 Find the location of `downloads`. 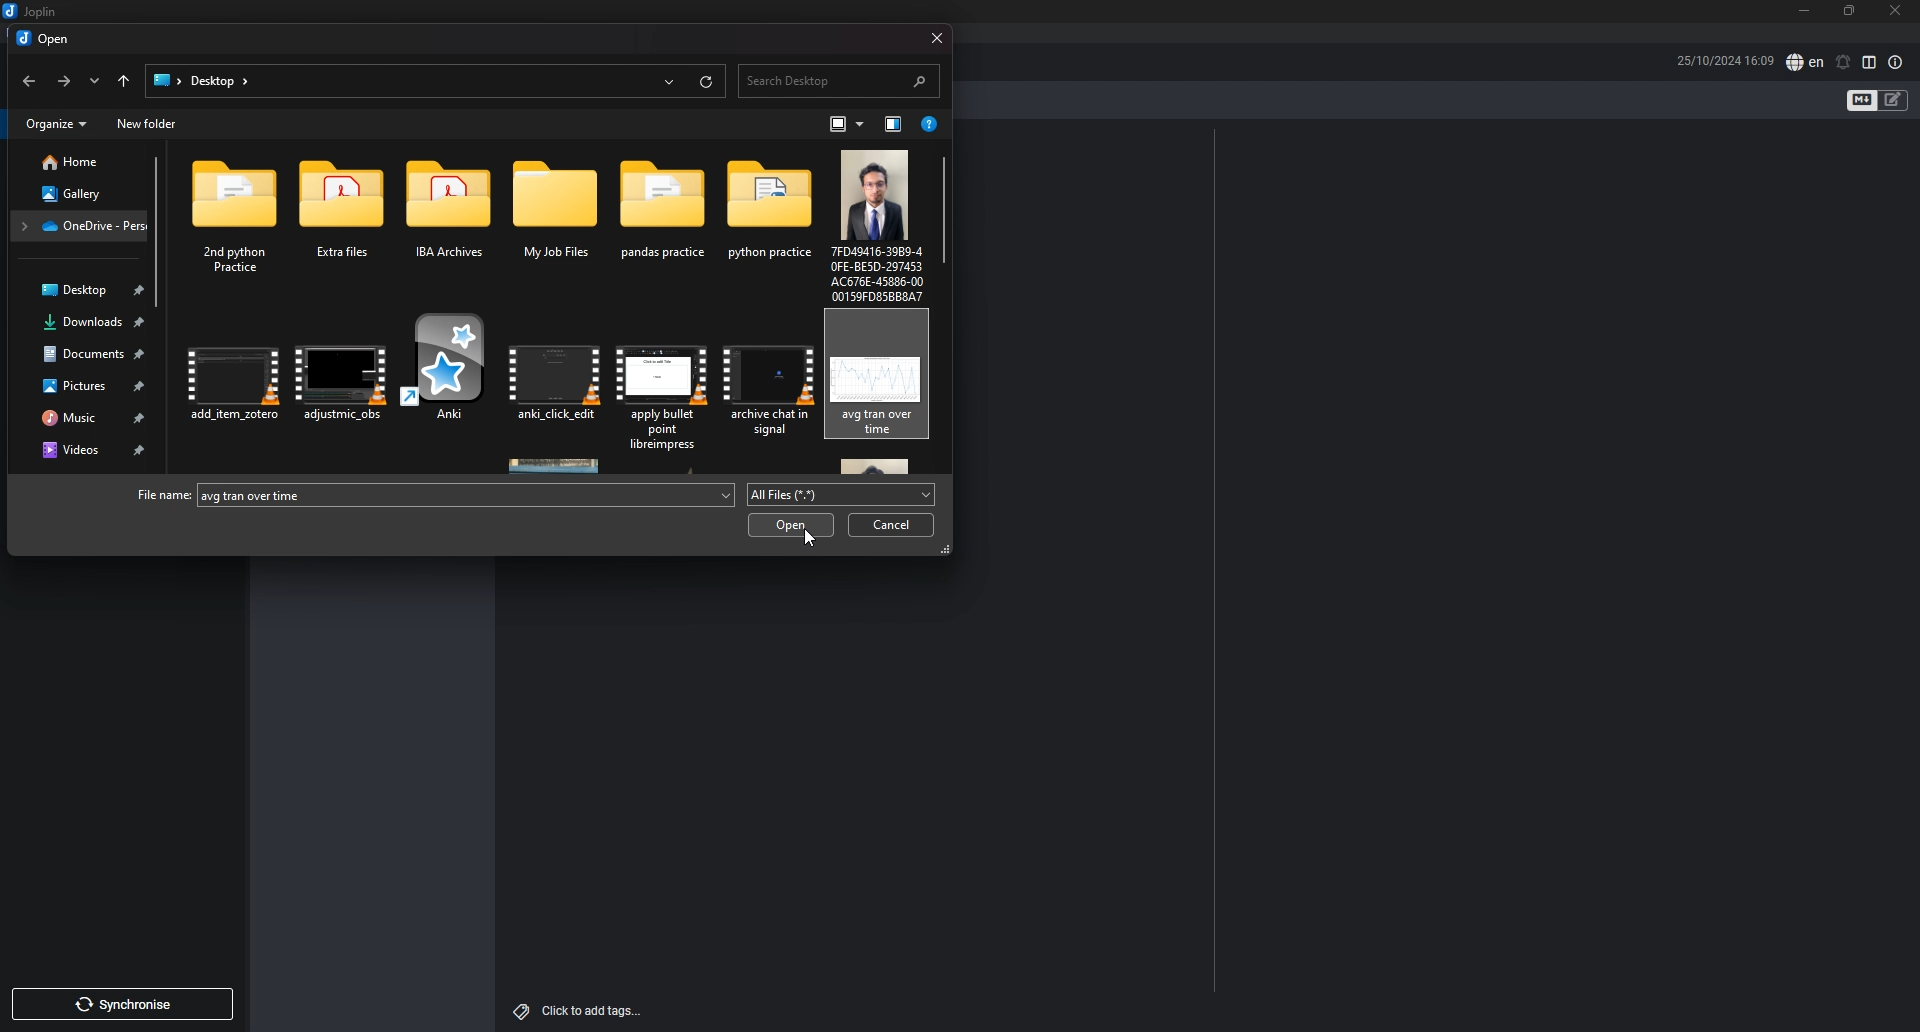

downloads is located at coordinates (82, 324).